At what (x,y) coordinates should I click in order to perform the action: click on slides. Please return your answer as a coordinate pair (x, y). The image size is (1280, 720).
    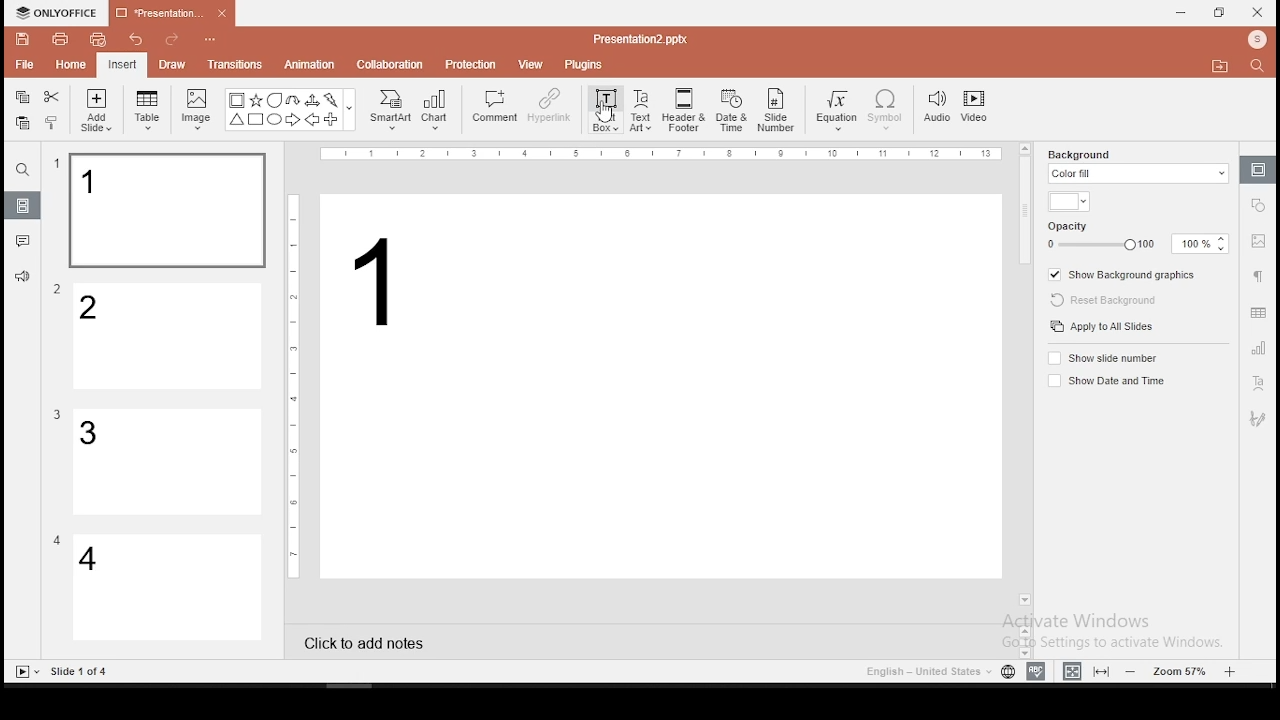
    Looking at the image, I should click on (24, 206).